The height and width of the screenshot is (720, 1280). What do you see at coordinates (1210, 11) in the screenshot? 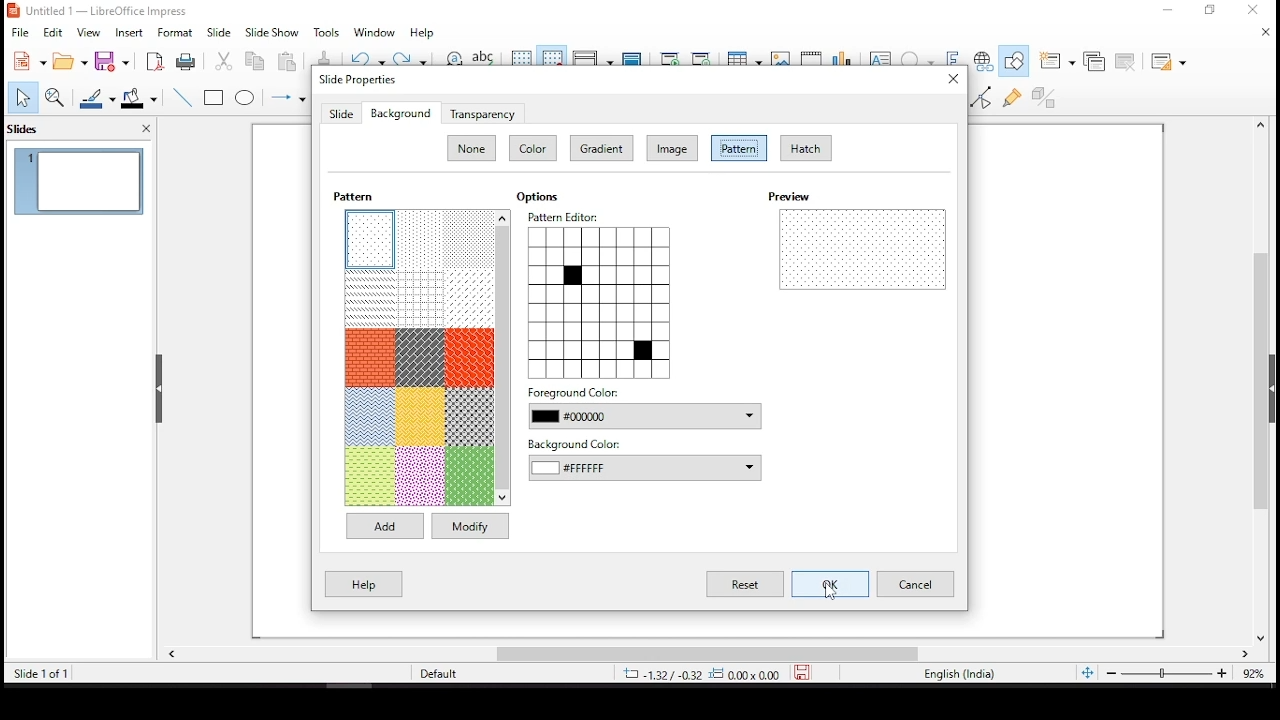
I see `restore` at bounding box center [1210, 11].